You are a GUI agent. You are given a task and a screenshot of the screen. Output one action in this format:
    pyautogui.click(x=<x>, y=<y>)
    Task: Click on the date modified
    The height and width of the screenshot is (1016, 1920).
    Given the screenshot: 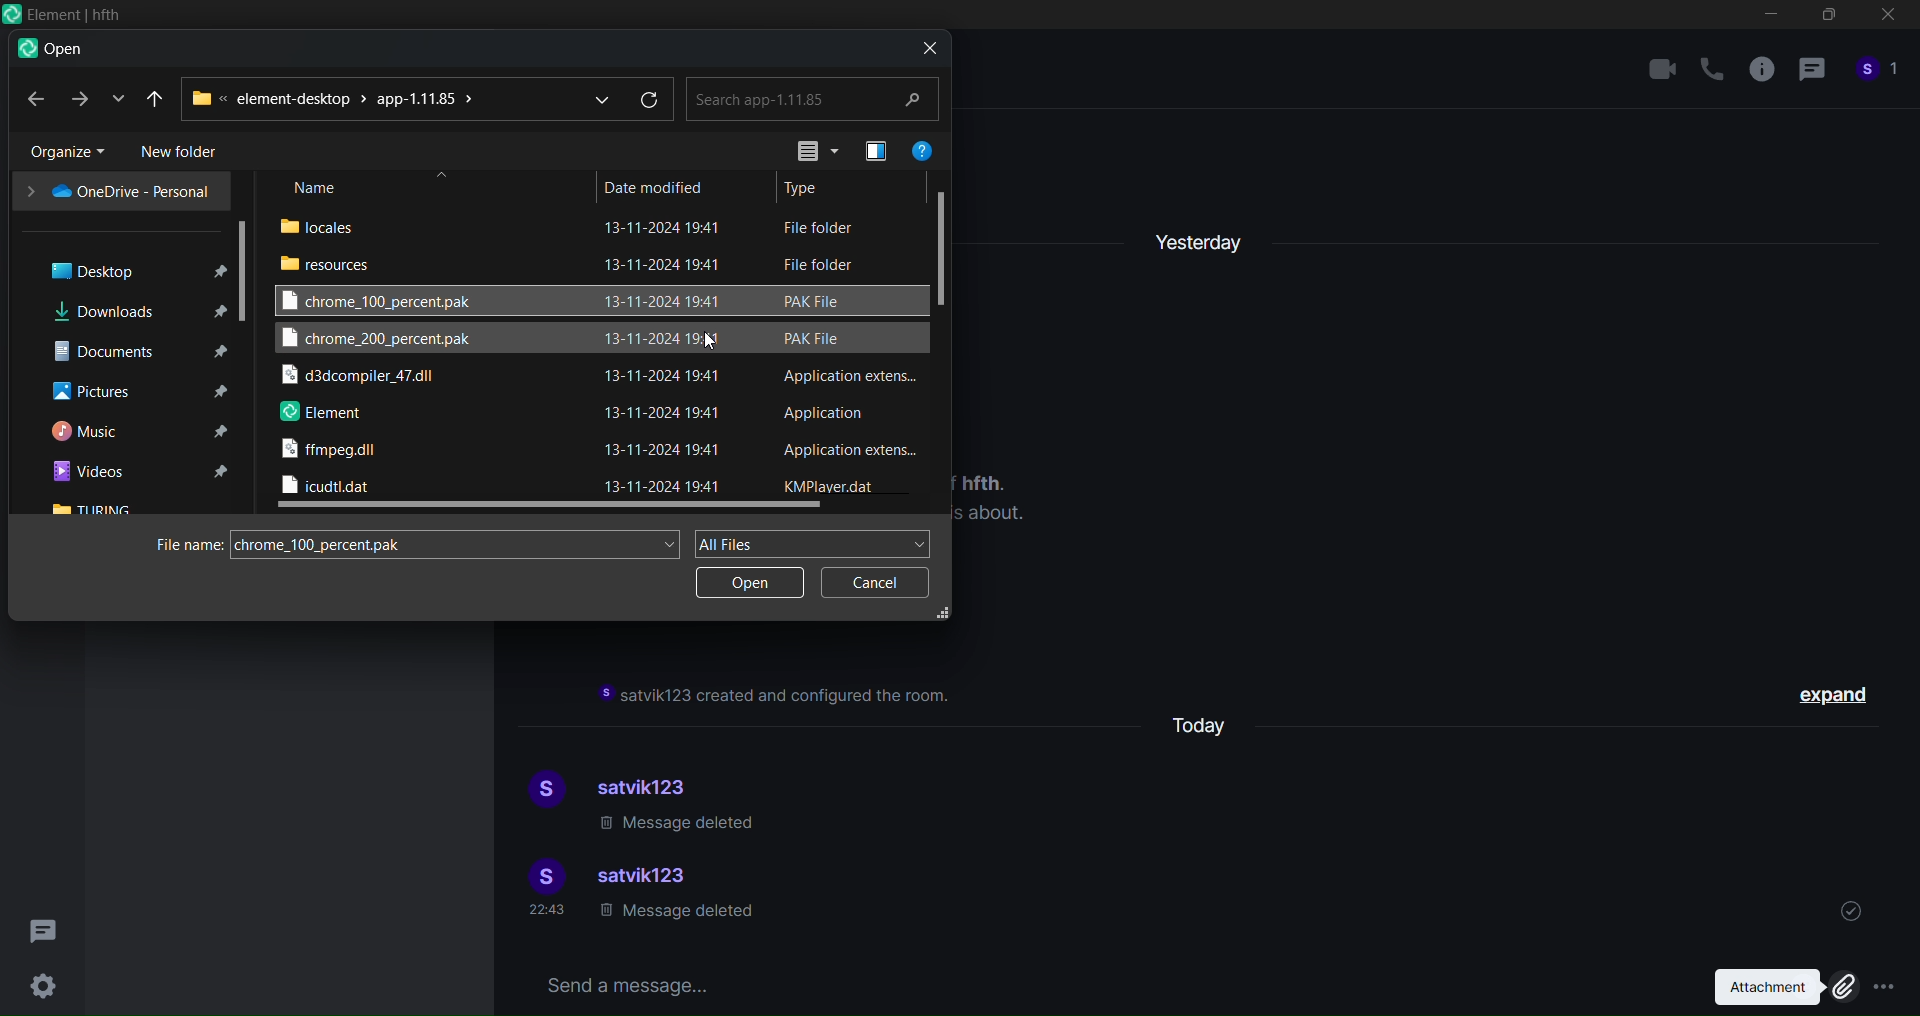 What is the action you would take?
    pyautogui.click(x=655, y=185)
    